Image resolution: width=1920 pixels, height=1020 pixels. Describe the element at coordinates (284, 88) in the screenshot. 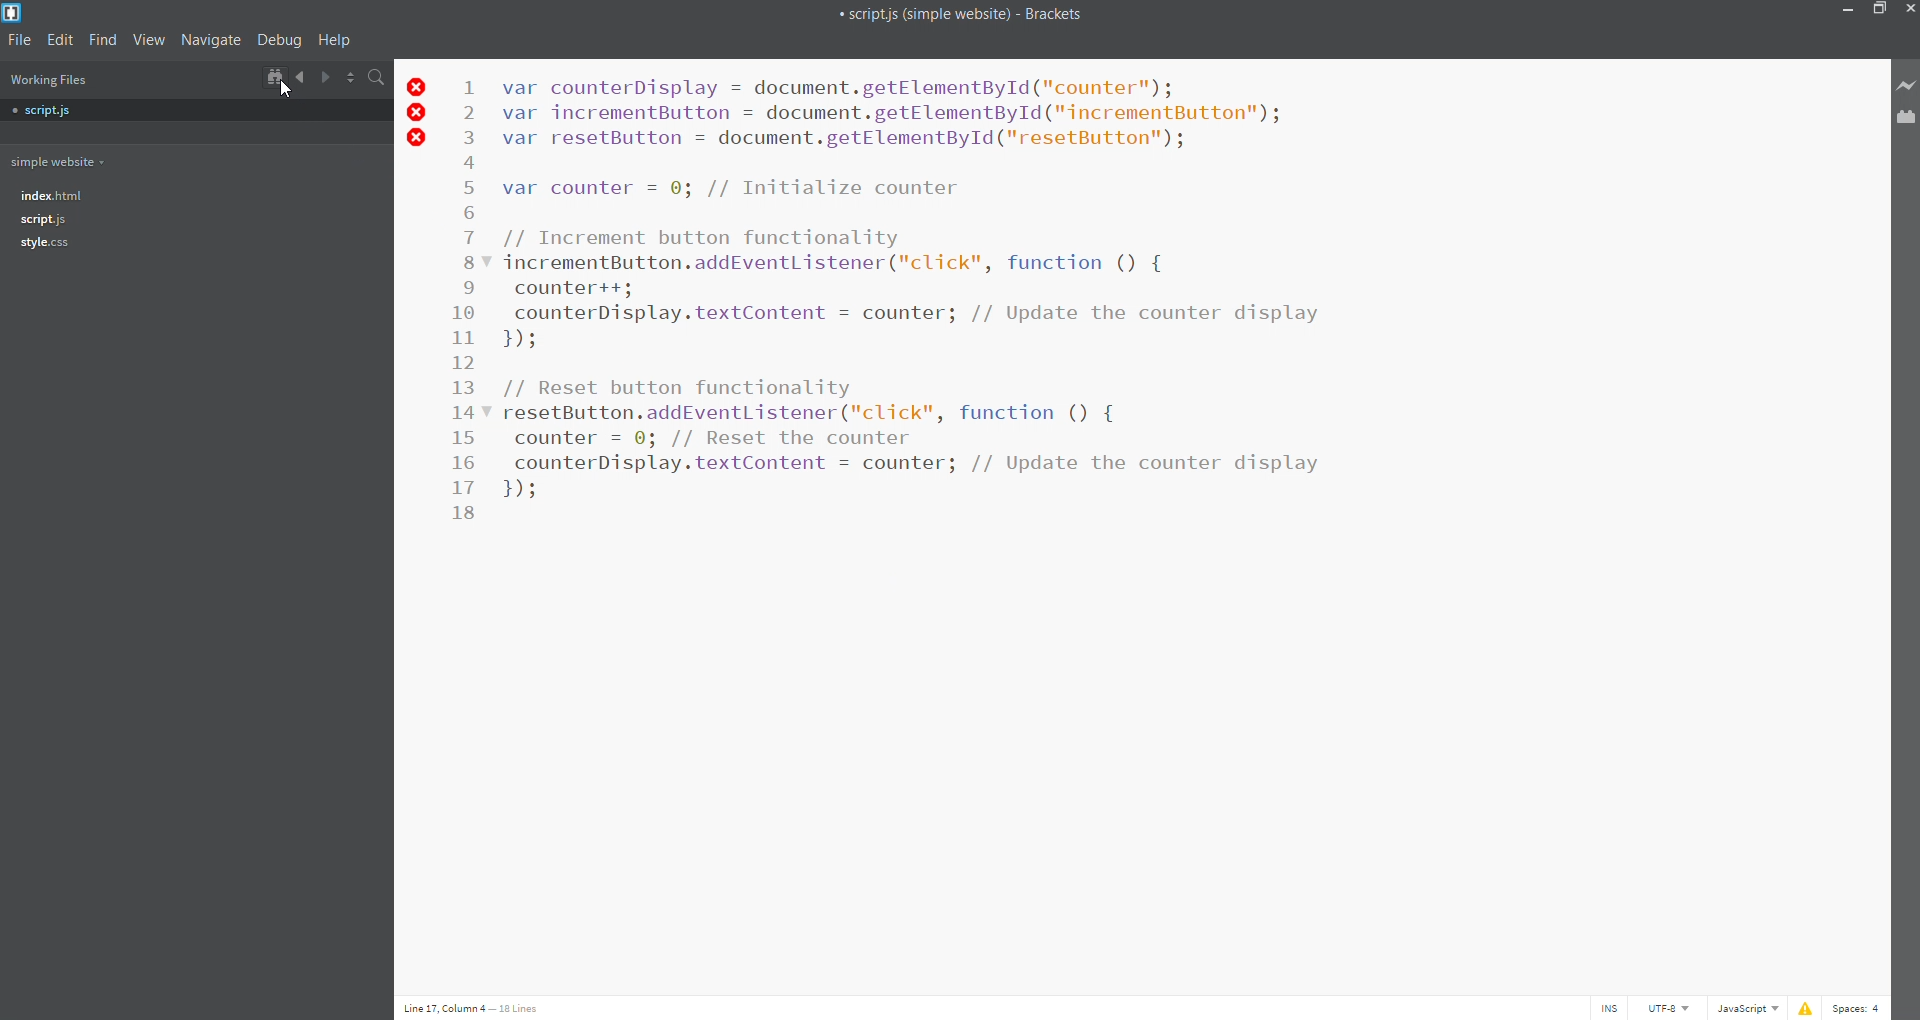

I see `cursor` at that location.